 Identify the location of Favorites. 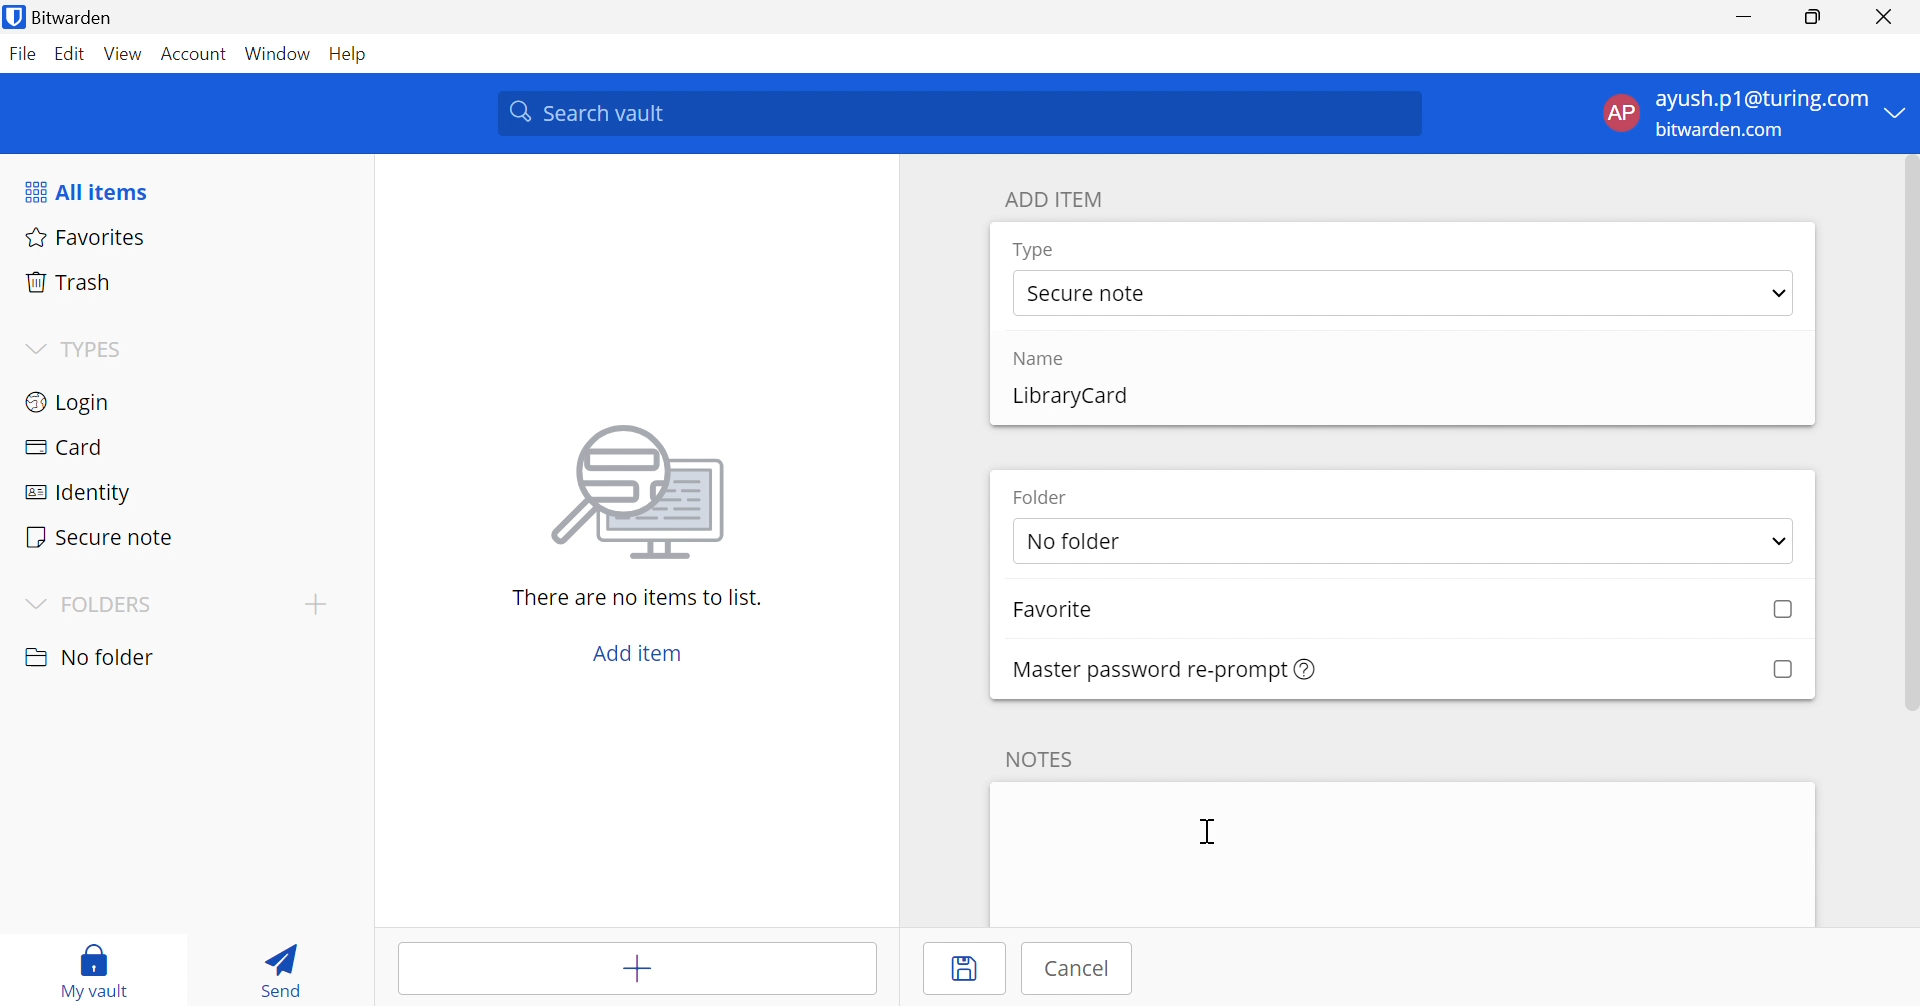
(185, 239).